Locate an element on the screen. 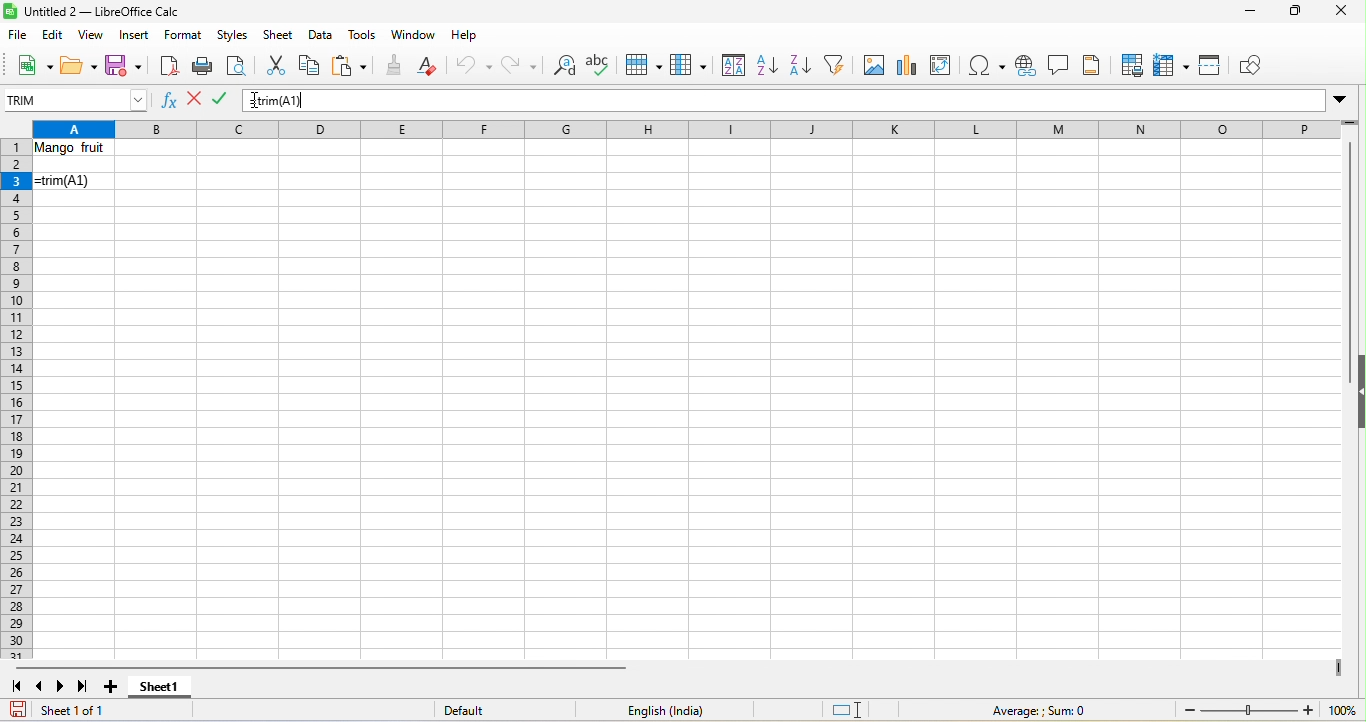 The height and width of the screenshot is (722, 1366). sort is located at coordinates (730, 66).